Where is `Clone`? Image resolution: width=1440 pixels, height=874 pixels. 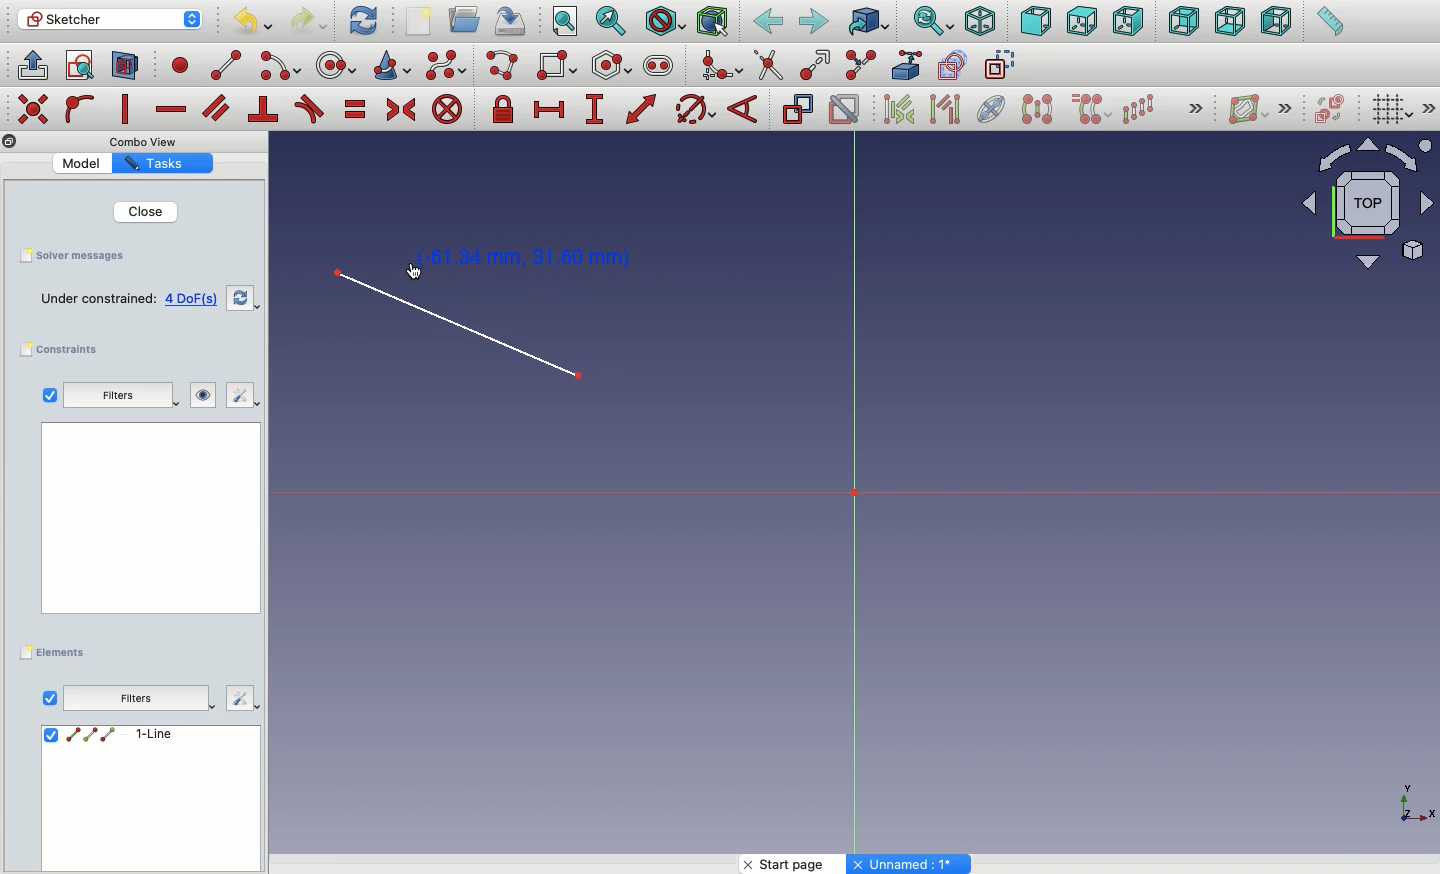
Clone is located at coordinates (1093, 111).